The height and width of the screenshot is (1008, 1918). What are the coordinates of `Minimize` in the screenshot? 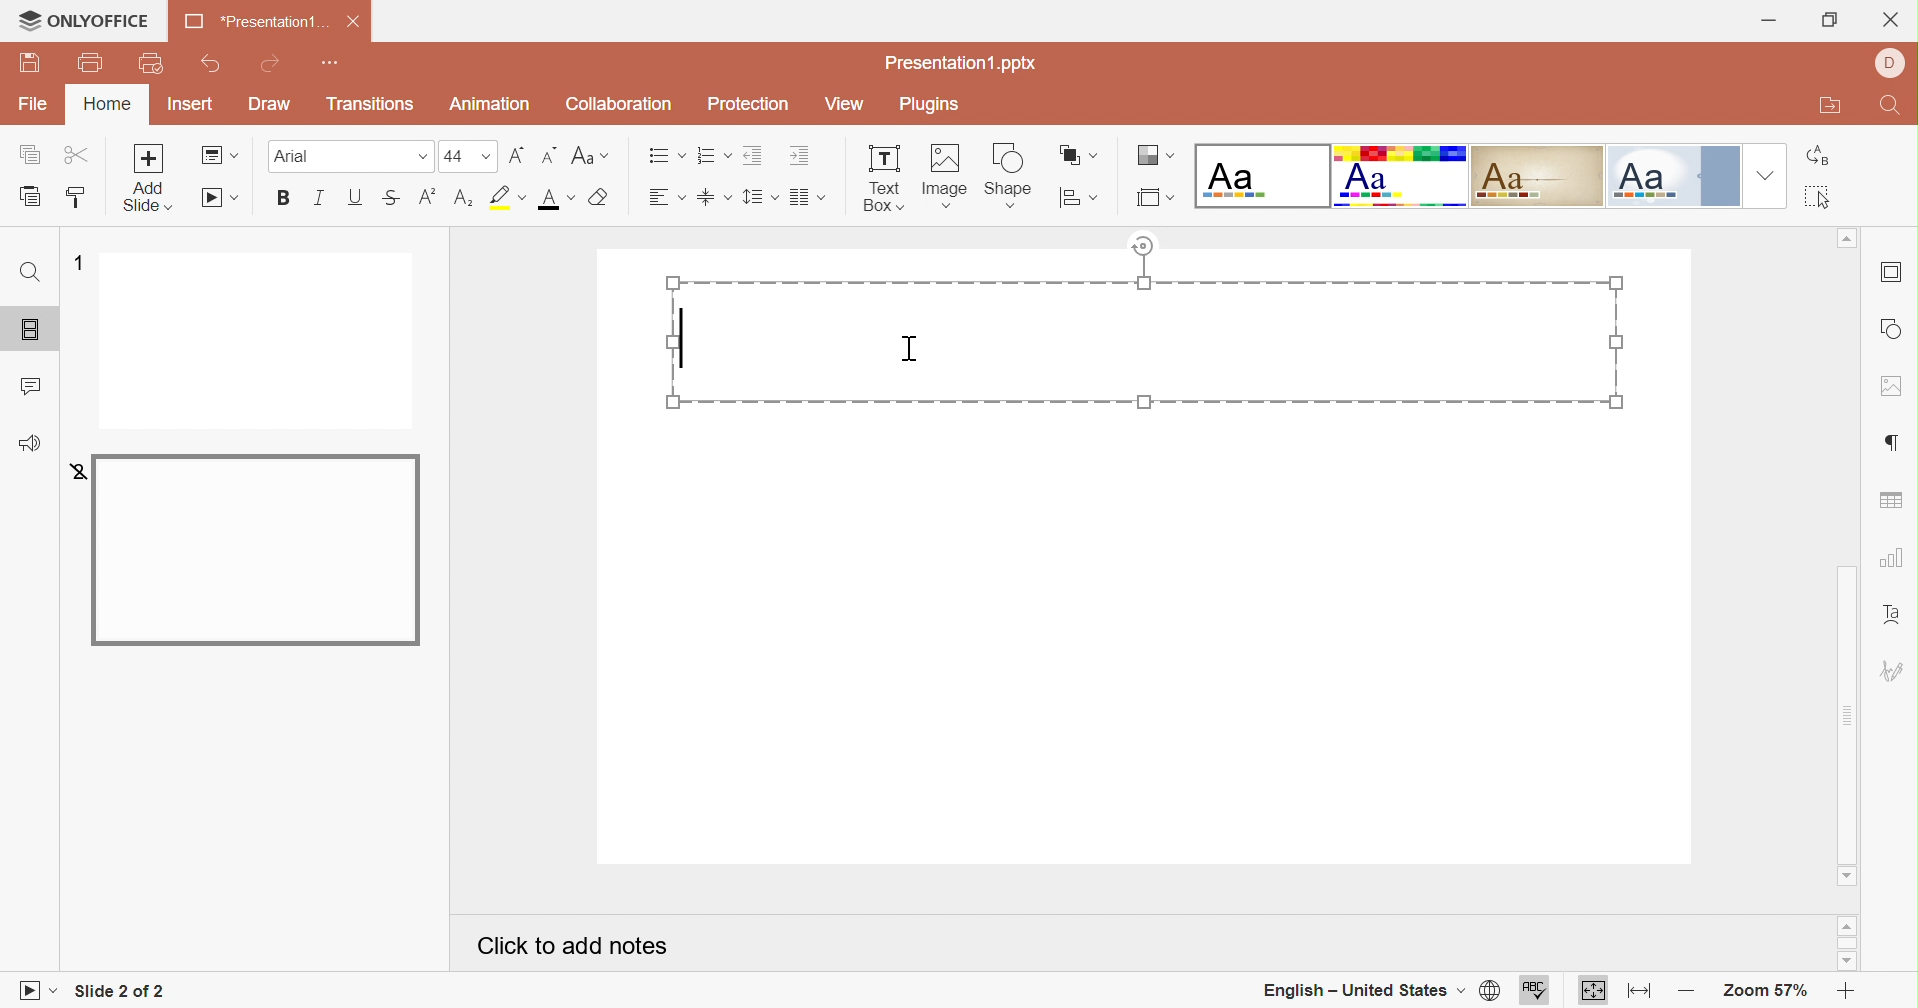 It's located at (1771, 21).